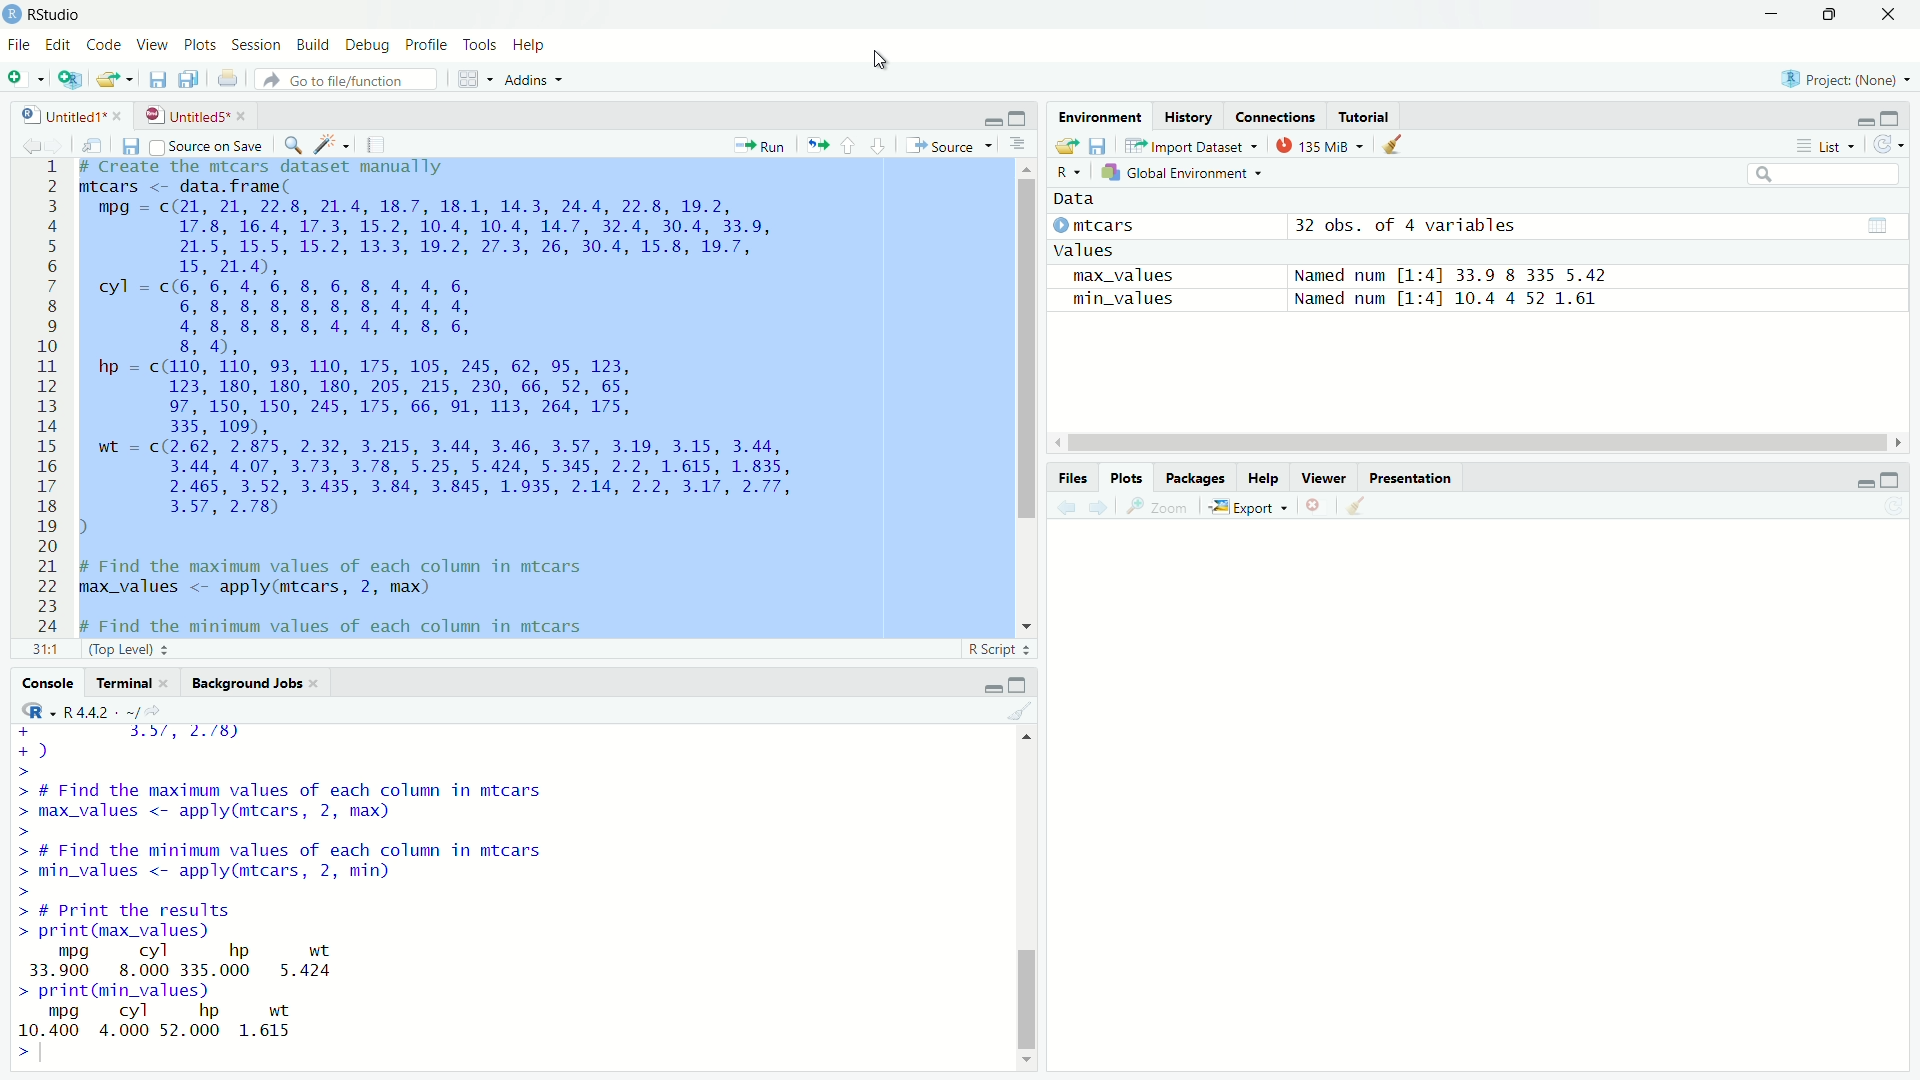 This screenshot has width=1920, height=1080. Describe the element at coordinates (1101, 116) in the screenshot. I see `Environment` at that location.